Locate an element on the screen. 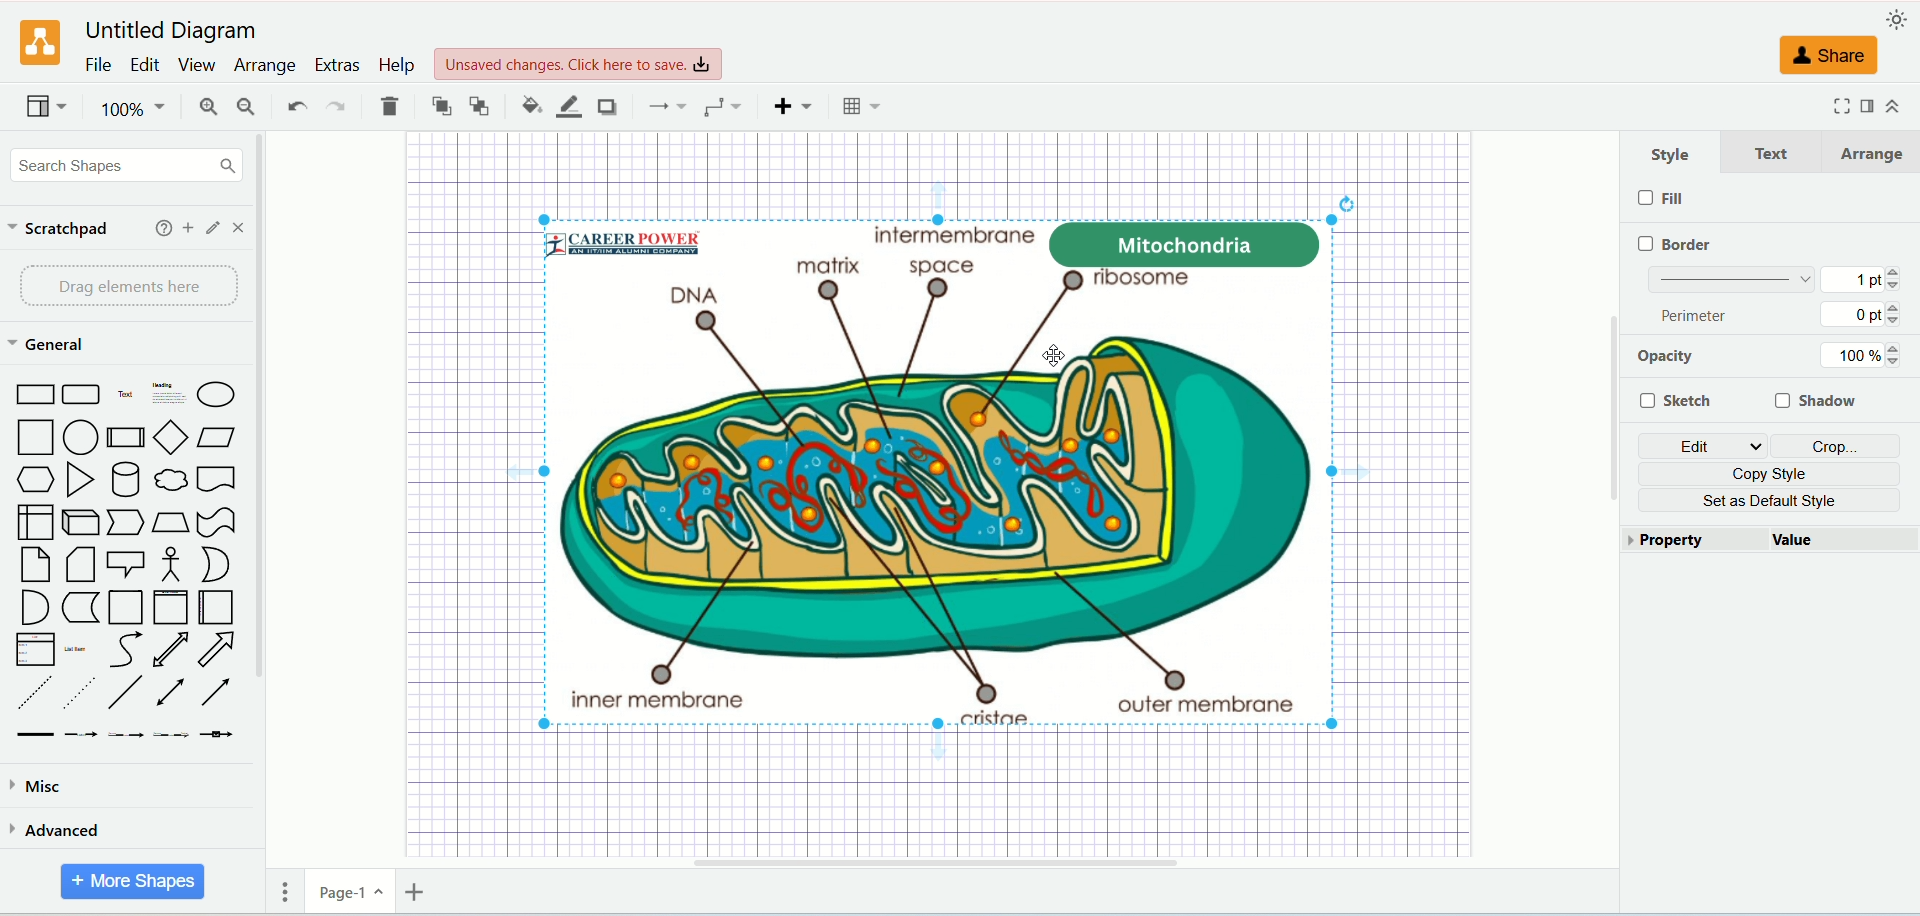 The height and width of the screenshot is (916, 1920). view is located at coordinates (41, 109).